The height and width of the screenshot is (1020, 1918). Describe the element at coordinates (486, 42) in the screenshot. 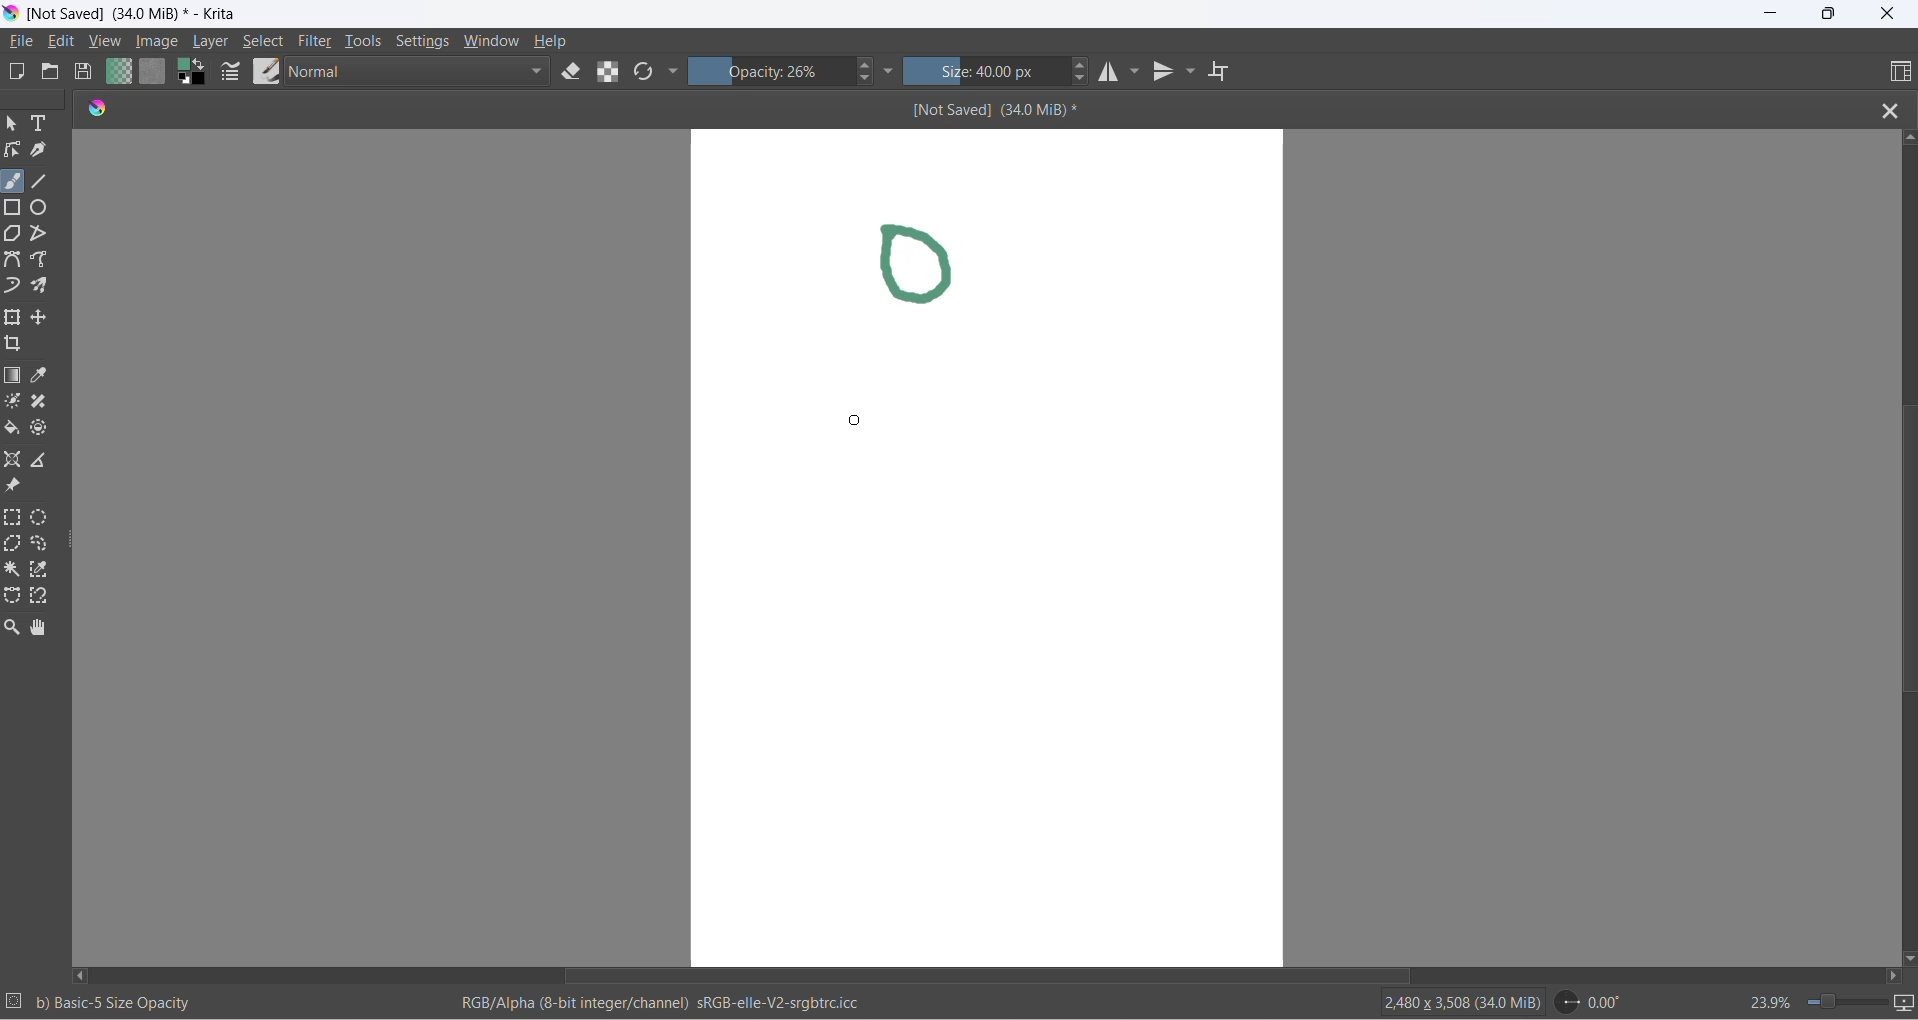

I see `window` at that location.